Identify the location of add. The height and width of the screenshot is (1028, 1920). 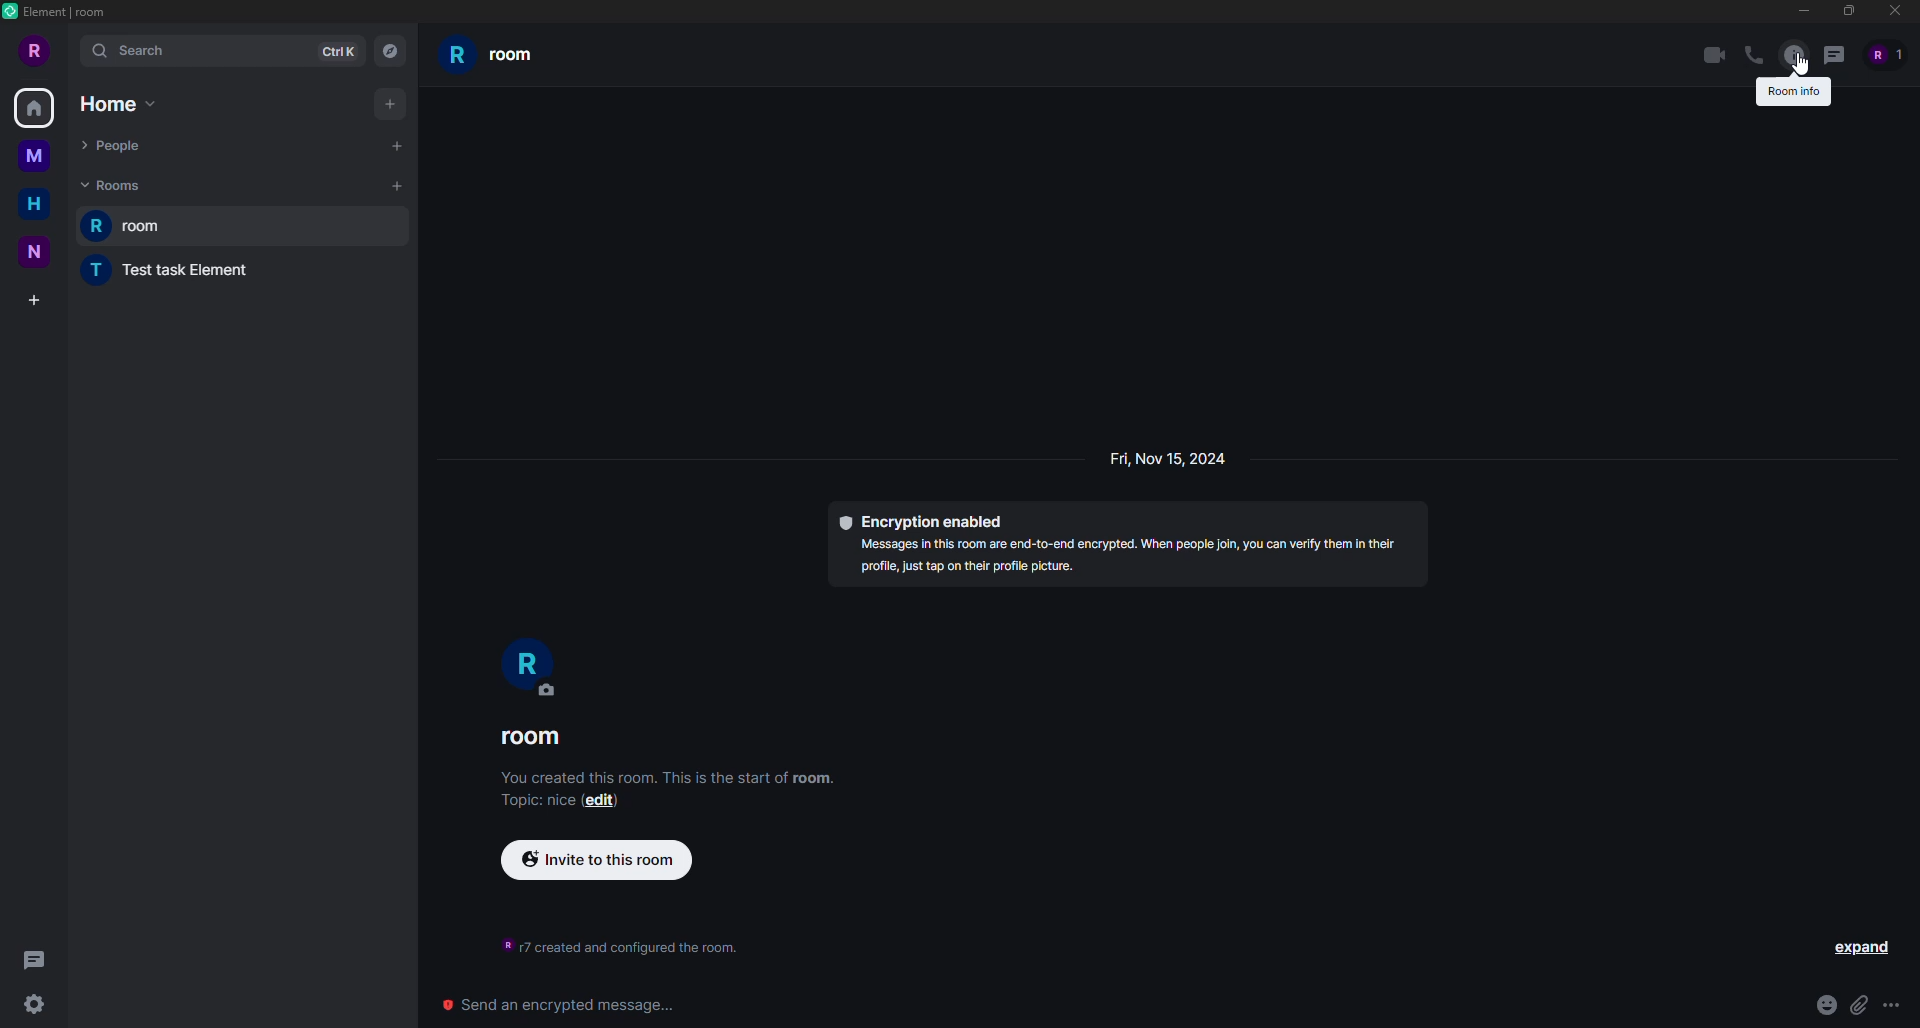
(389, 104).